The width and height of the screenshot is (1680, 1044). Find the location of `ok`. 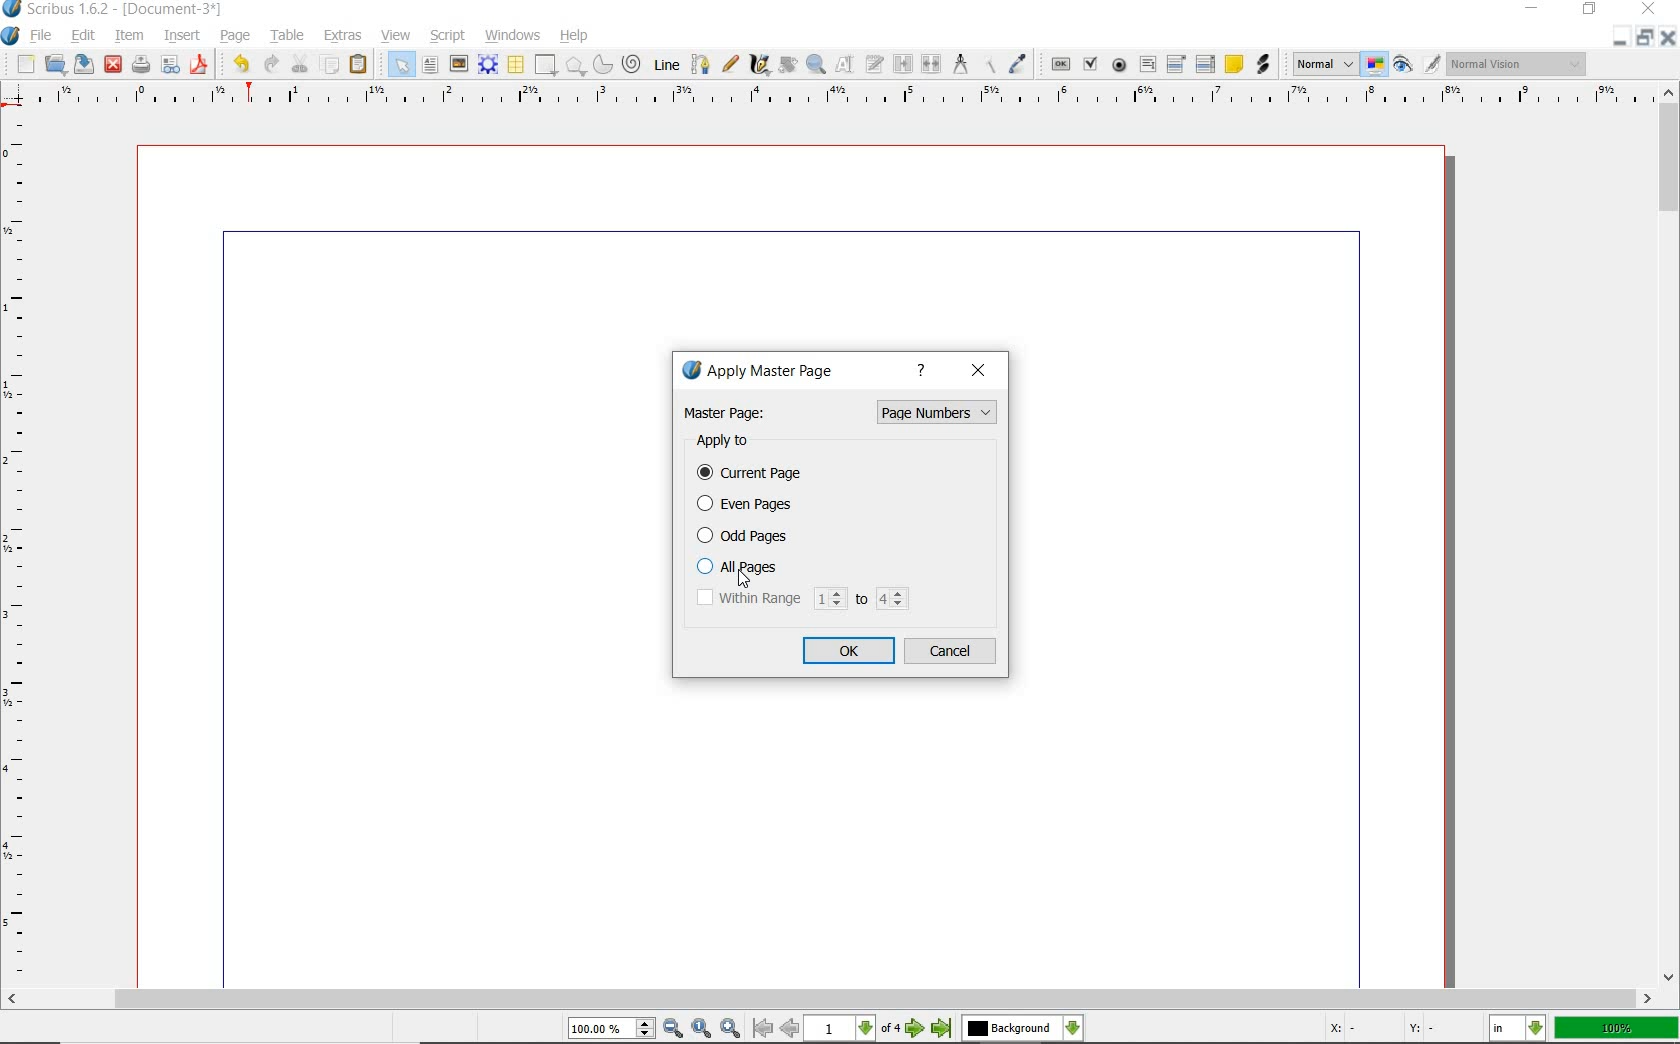

ok is located at coordinates (849, 650).